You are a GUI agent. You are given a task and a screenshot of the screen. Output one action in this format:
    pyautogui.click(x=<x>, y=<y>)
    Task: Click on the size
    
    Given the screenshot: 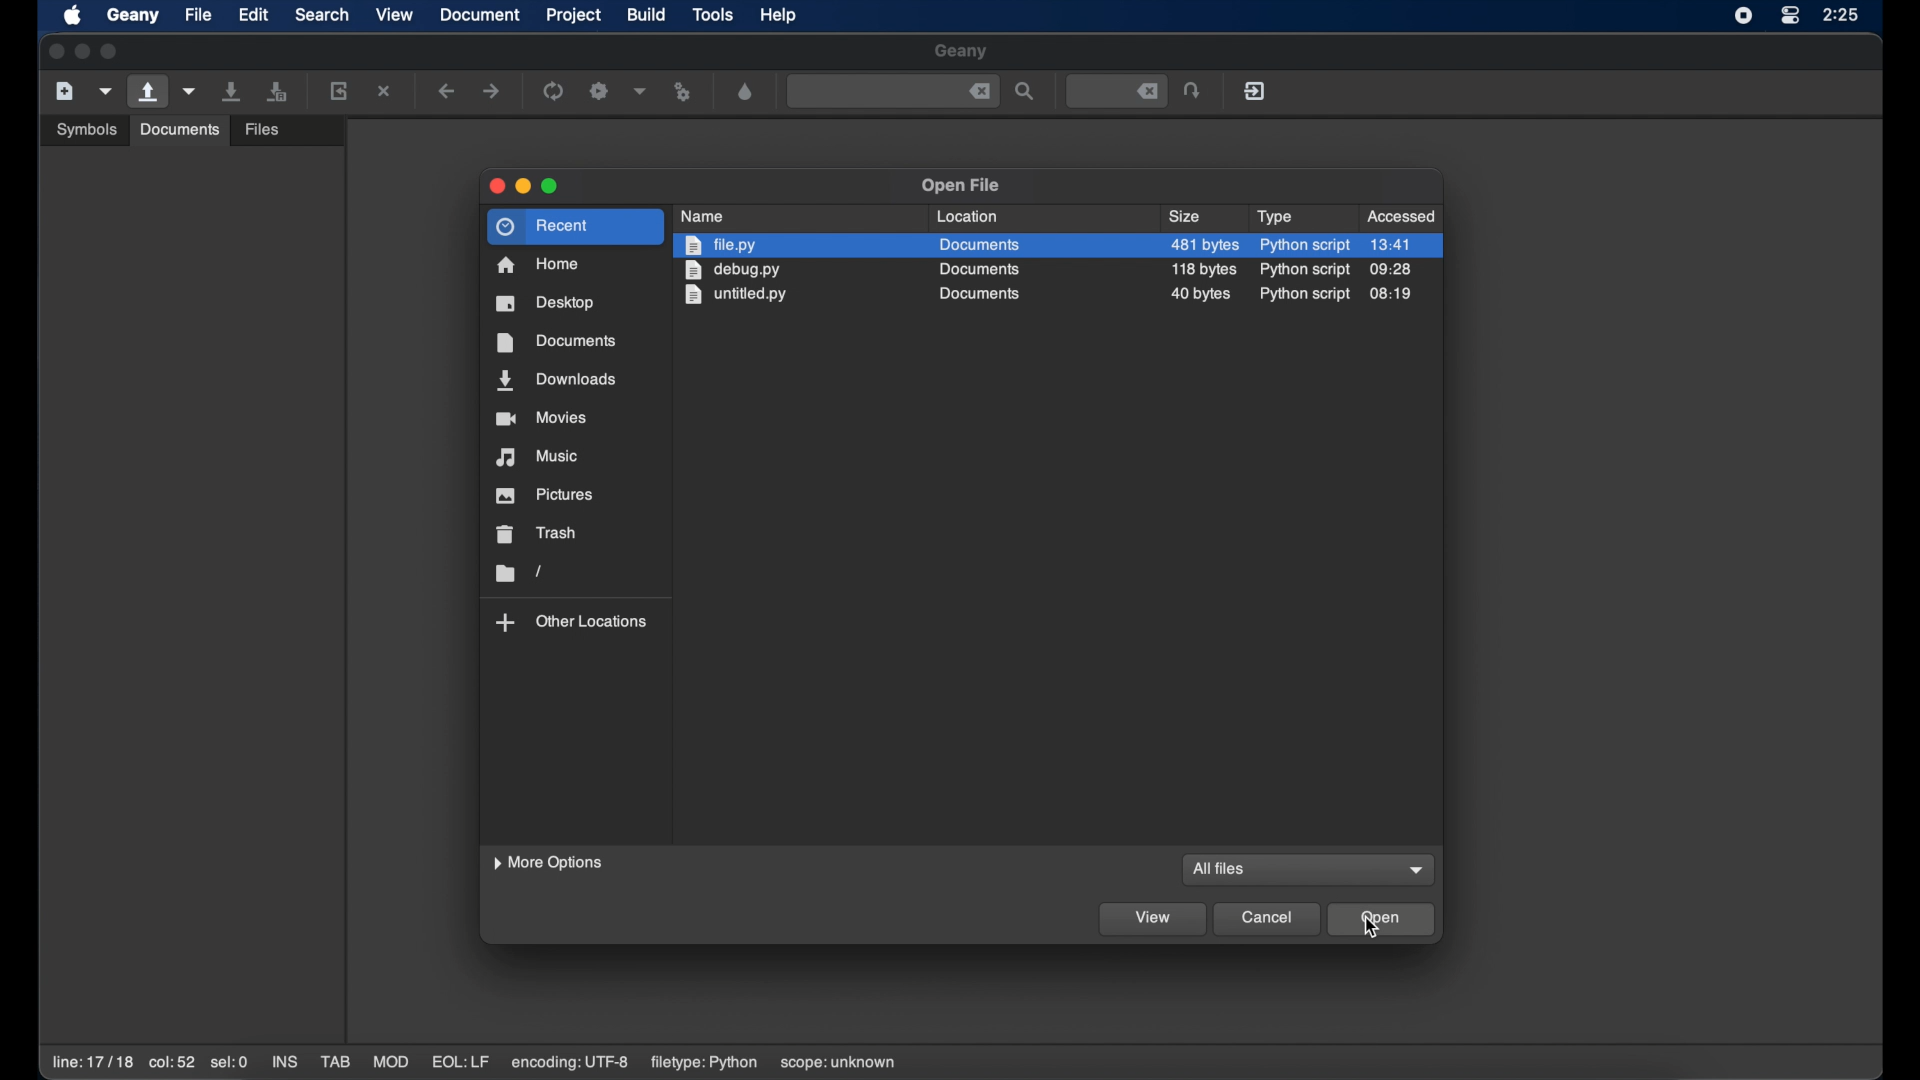 What is the action you would take?
    pyautogui.click(x=1205, y=269)
    